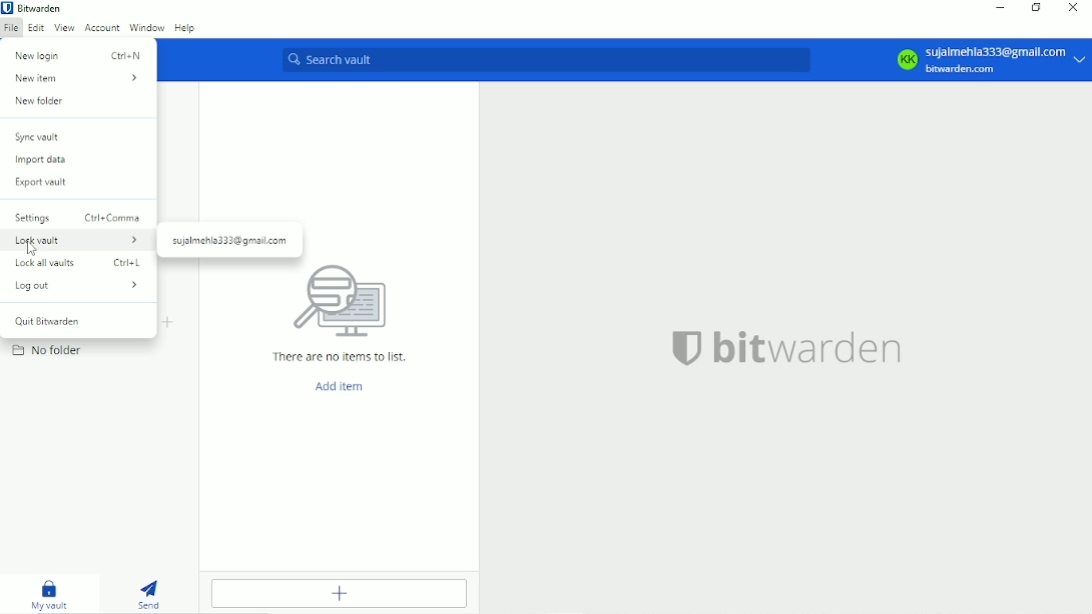  What do you see at coordinates (79, 286) in the screenshot?
I see `Log out` at bounding box center [79, 286].